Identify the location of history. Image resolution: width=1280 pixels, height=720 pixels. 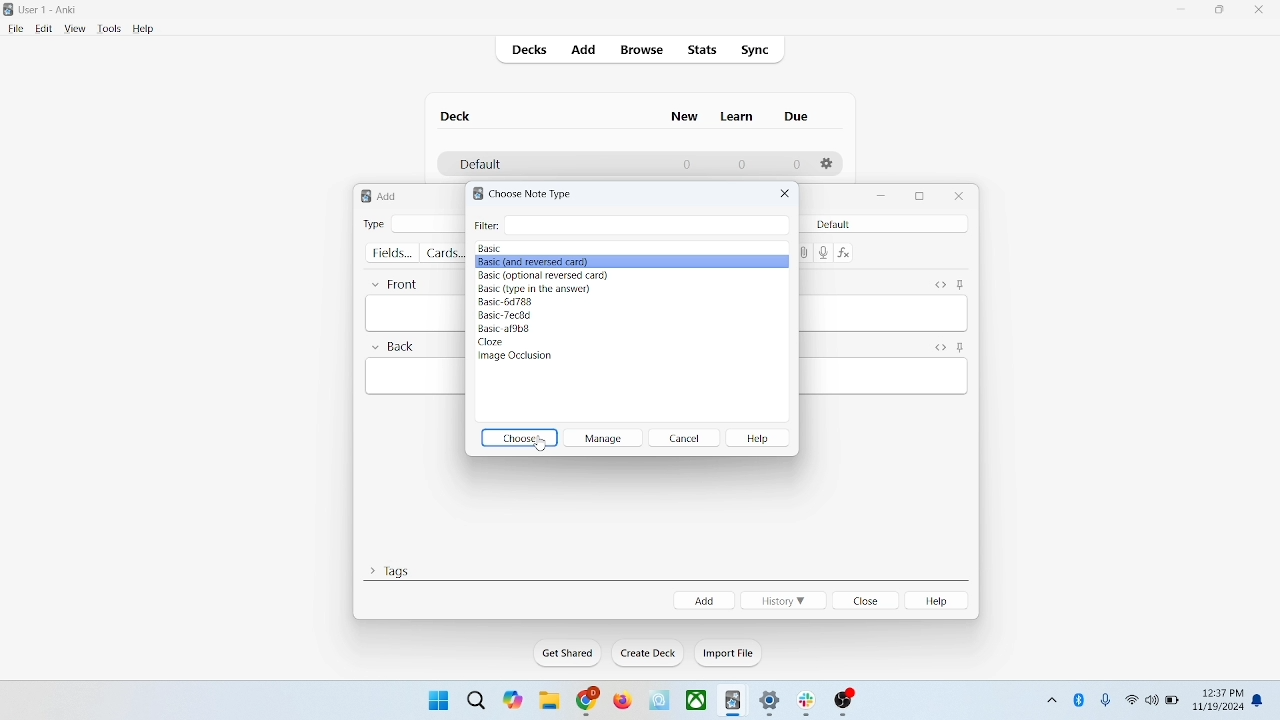
(783, 601).